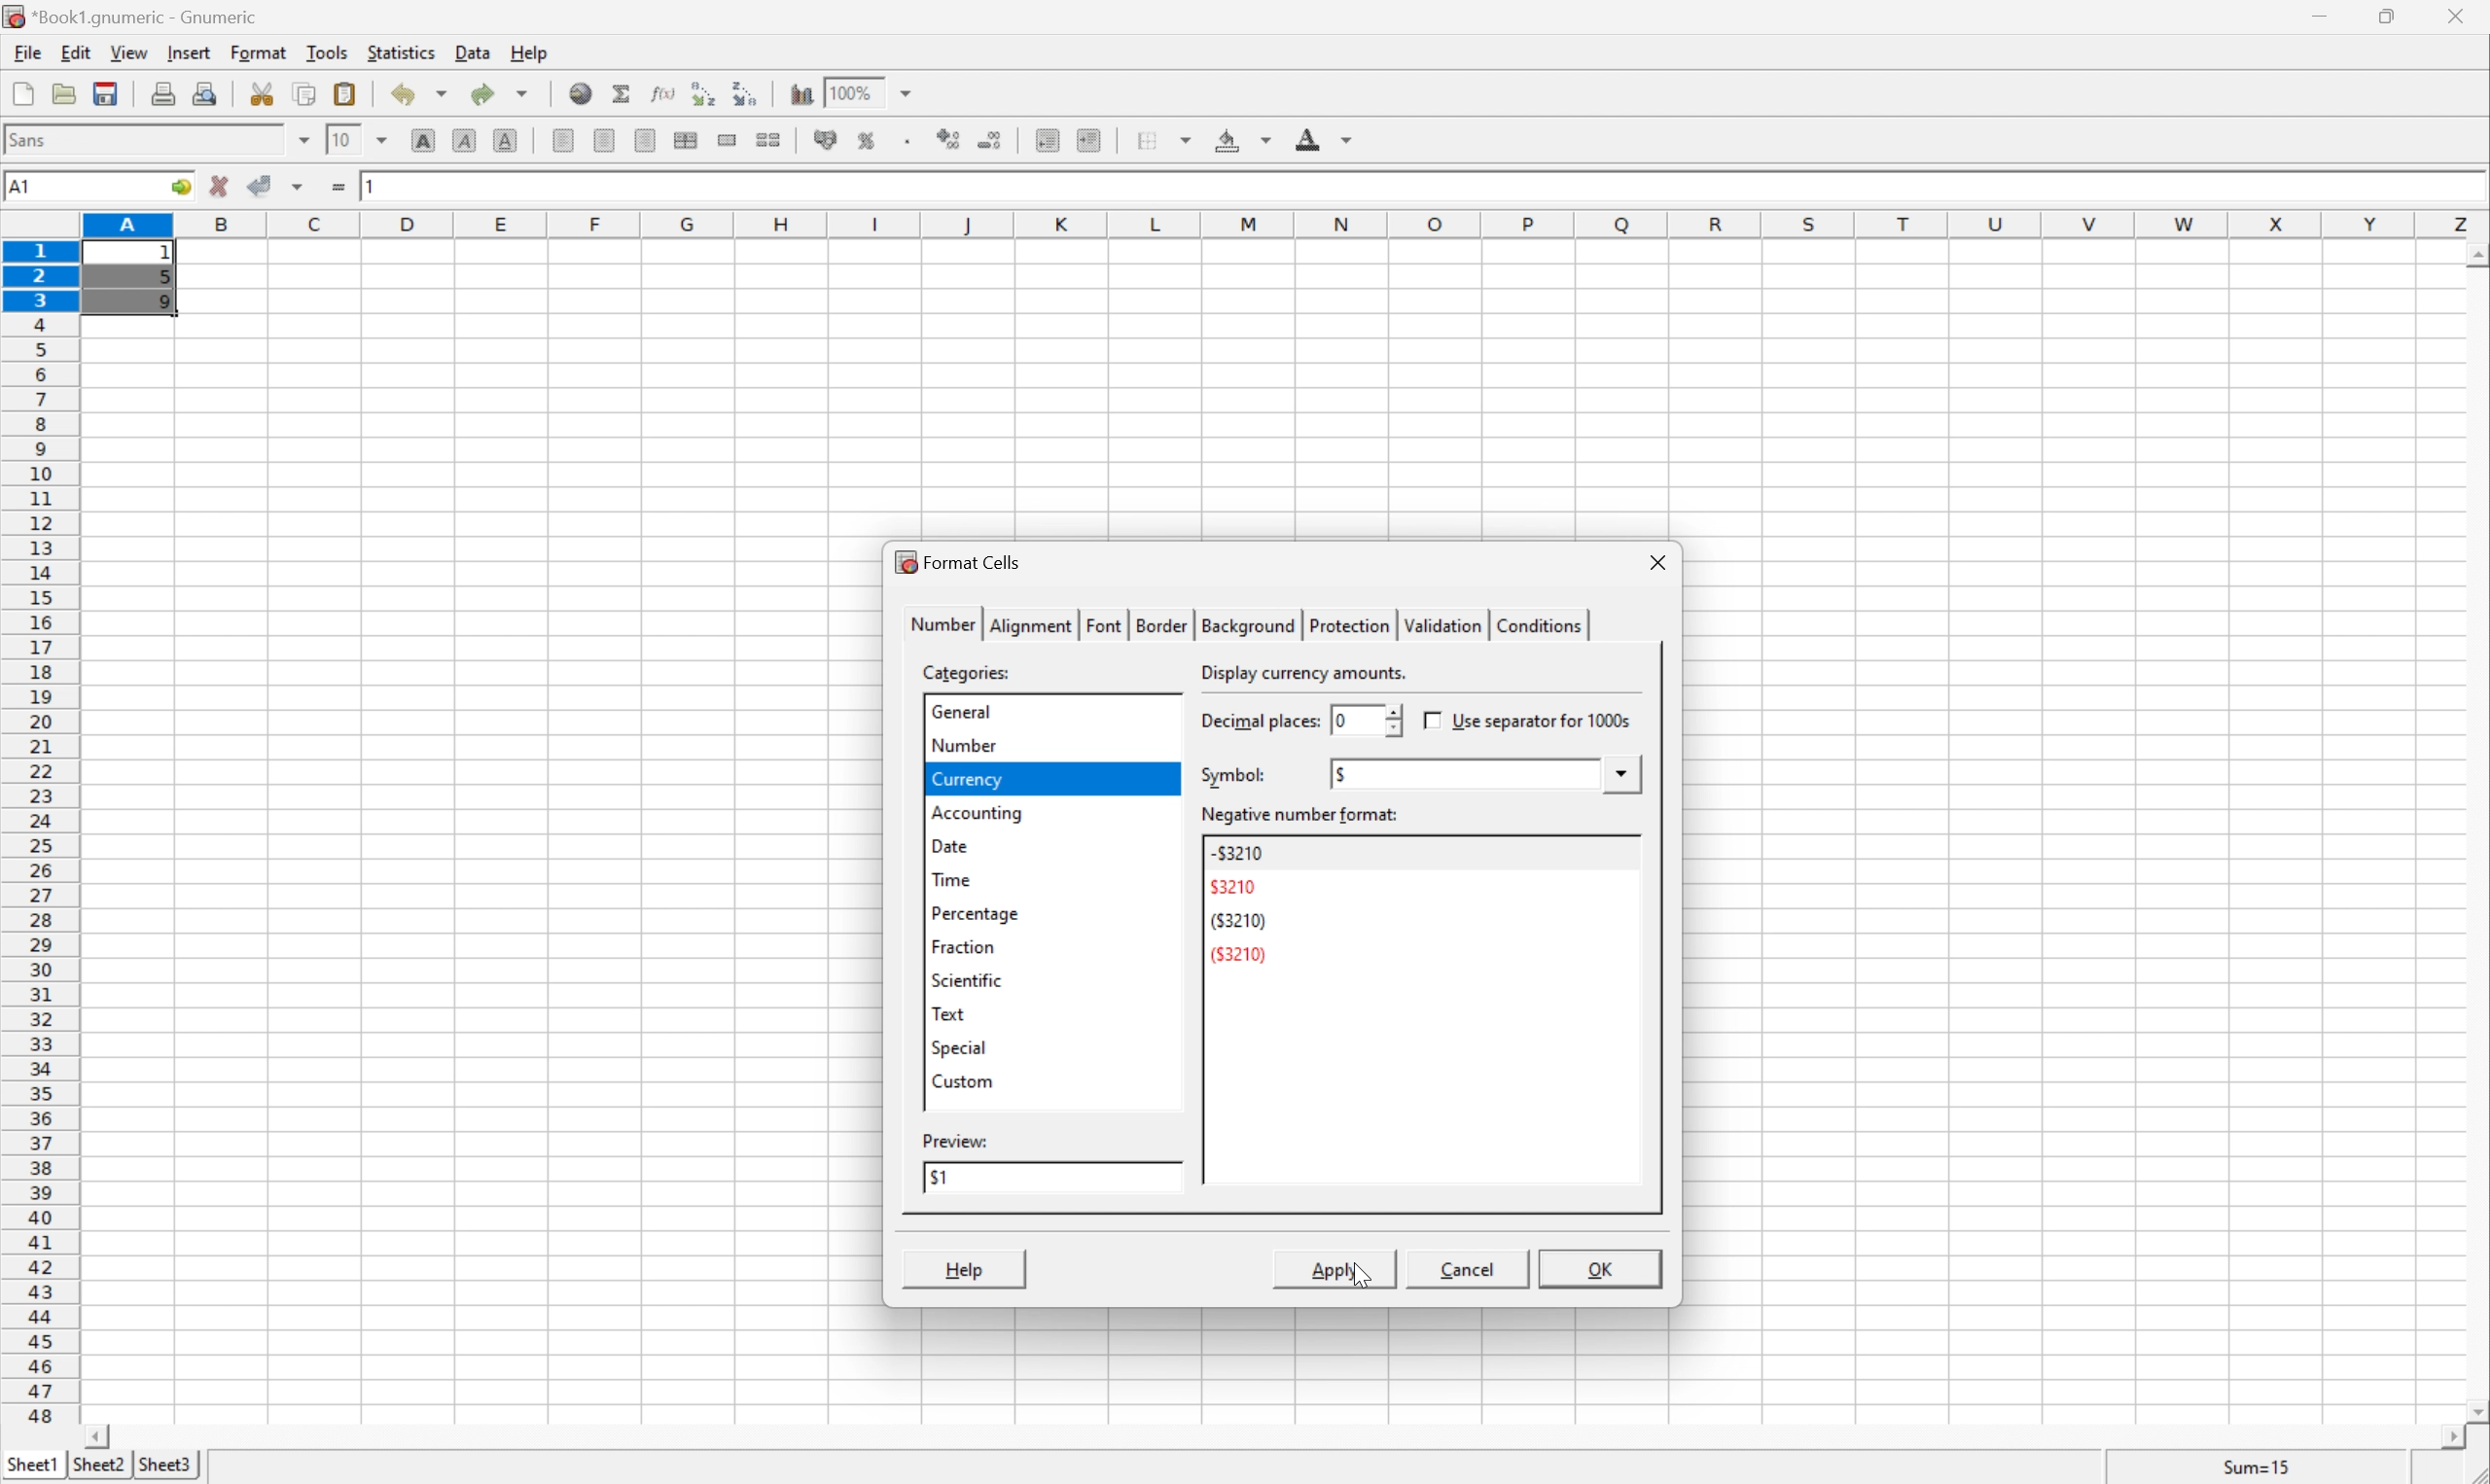 The image size is (2490, 1484). Describe the element at coordinates (1237, 853) in the screenshot. I see `-3210` at that location.